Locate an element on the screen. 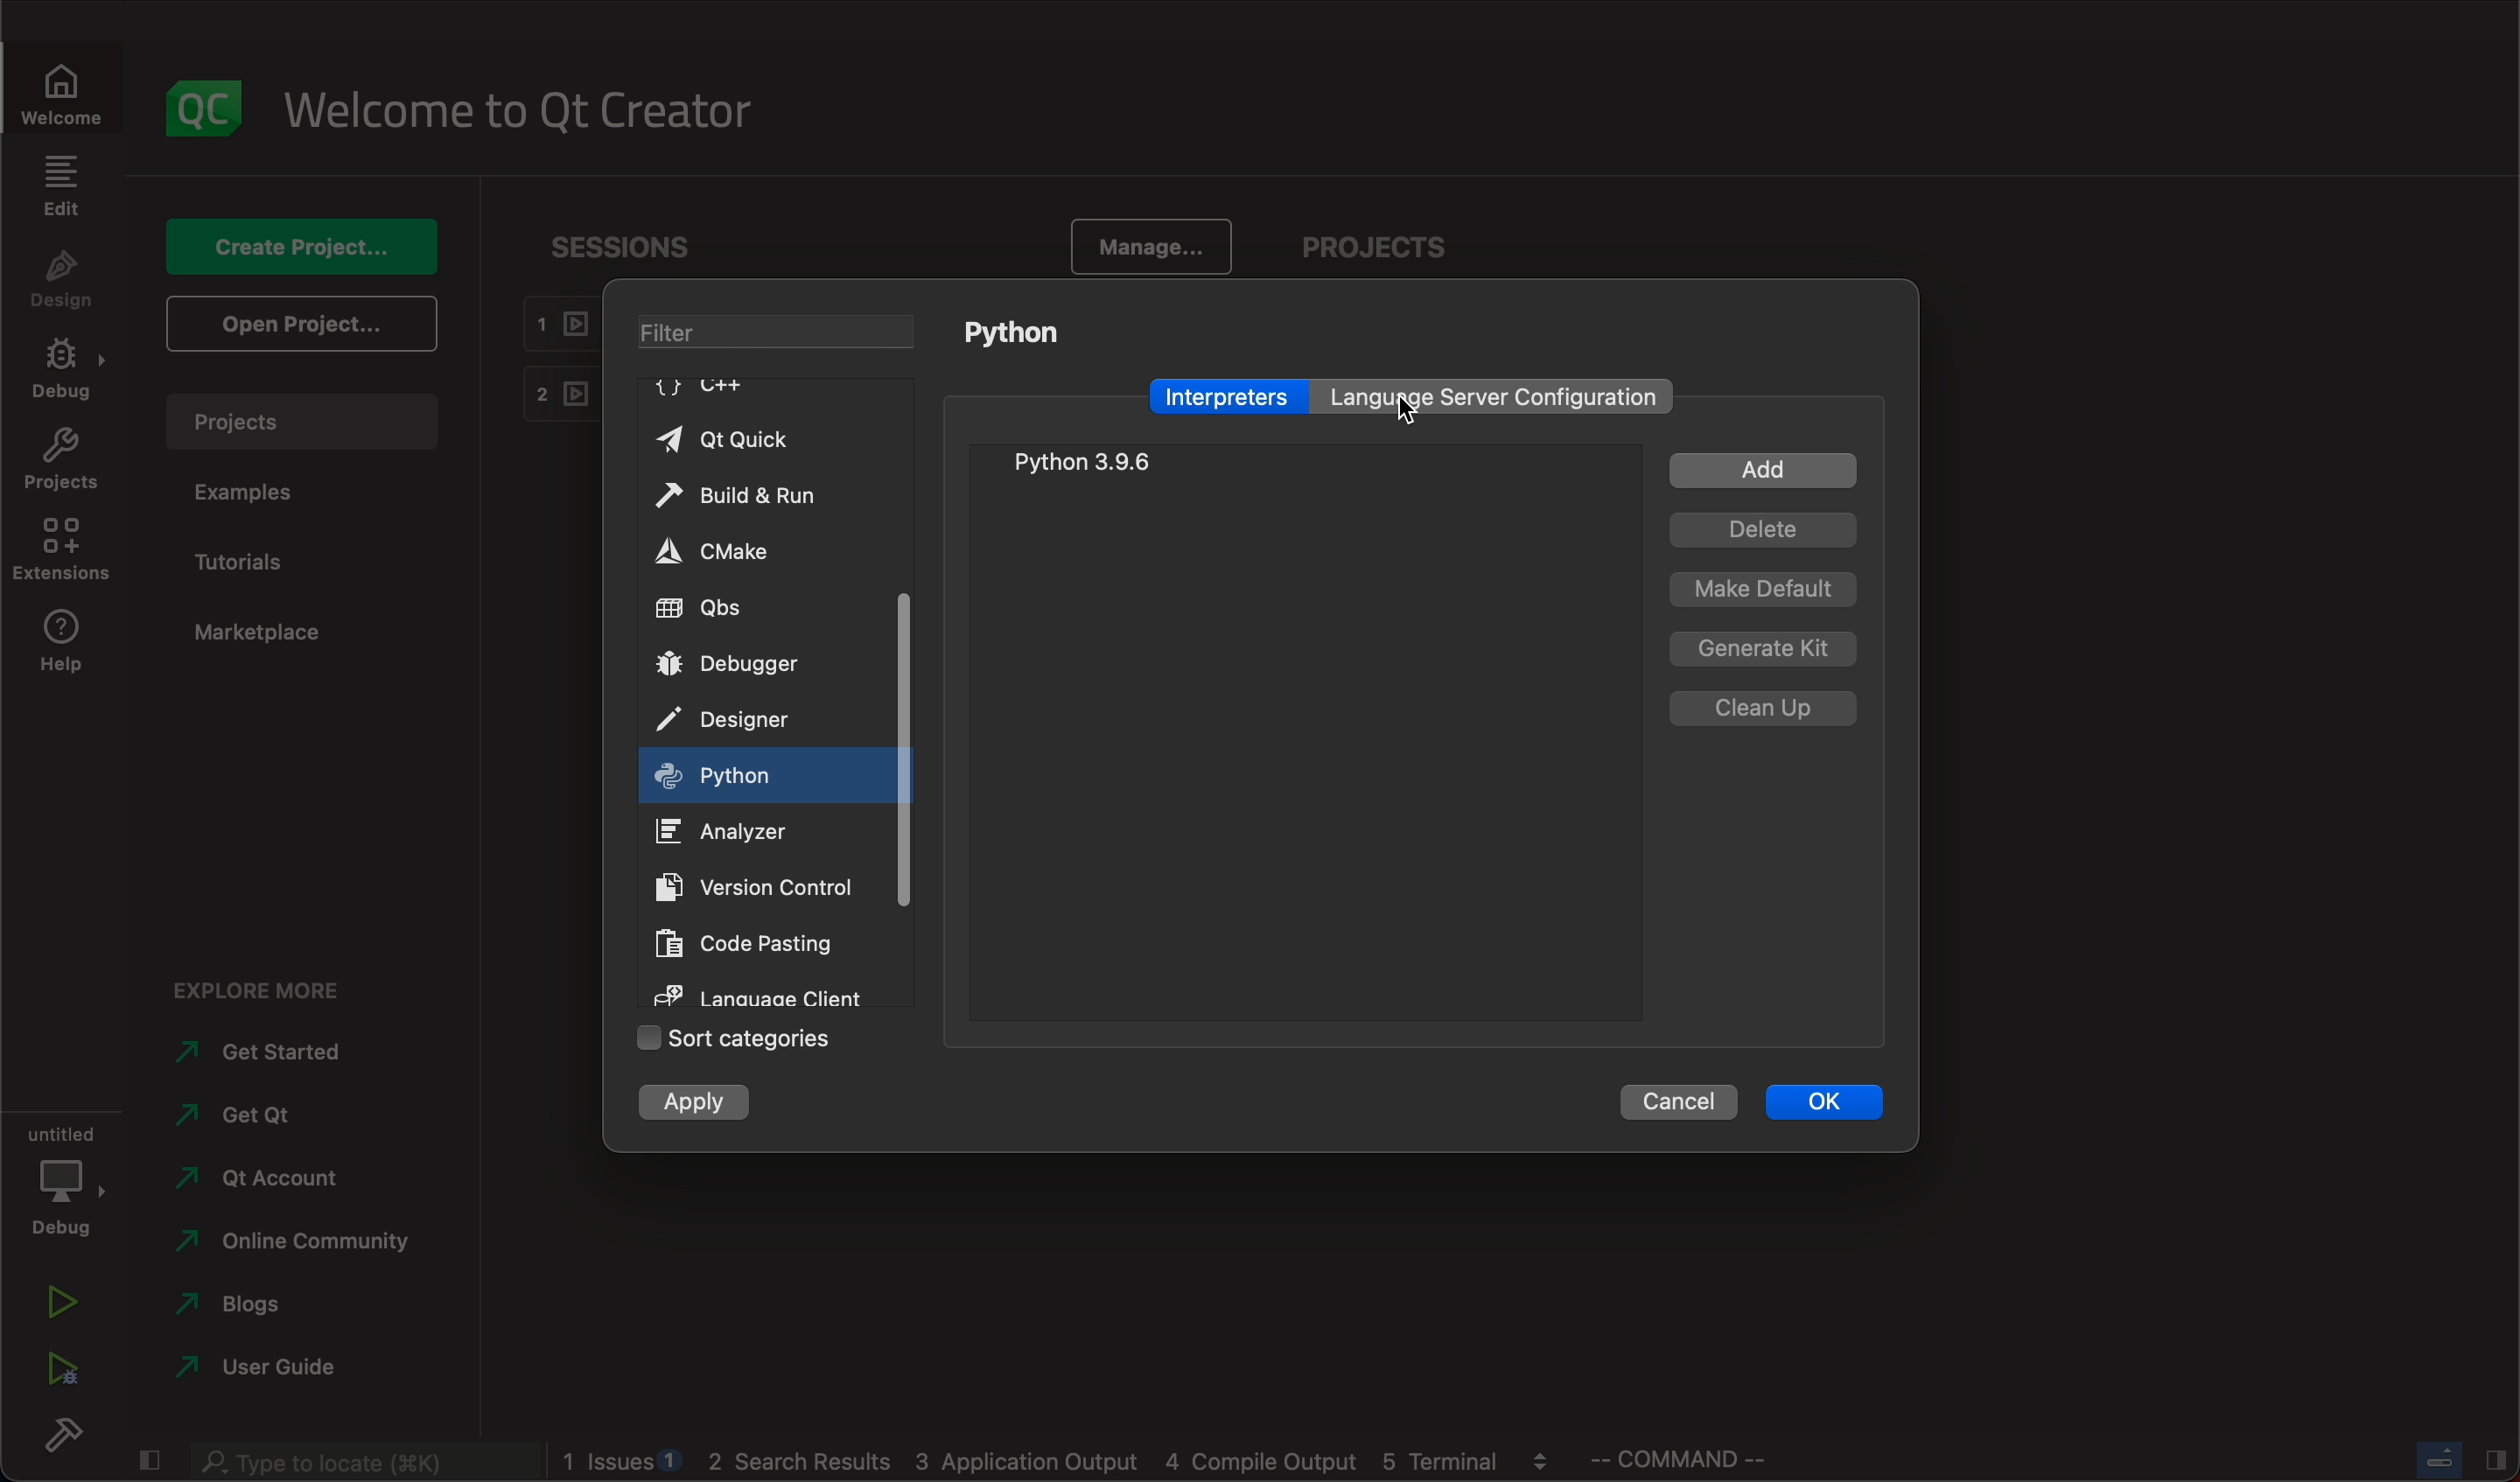  python is located at coordinates (1440, 414).